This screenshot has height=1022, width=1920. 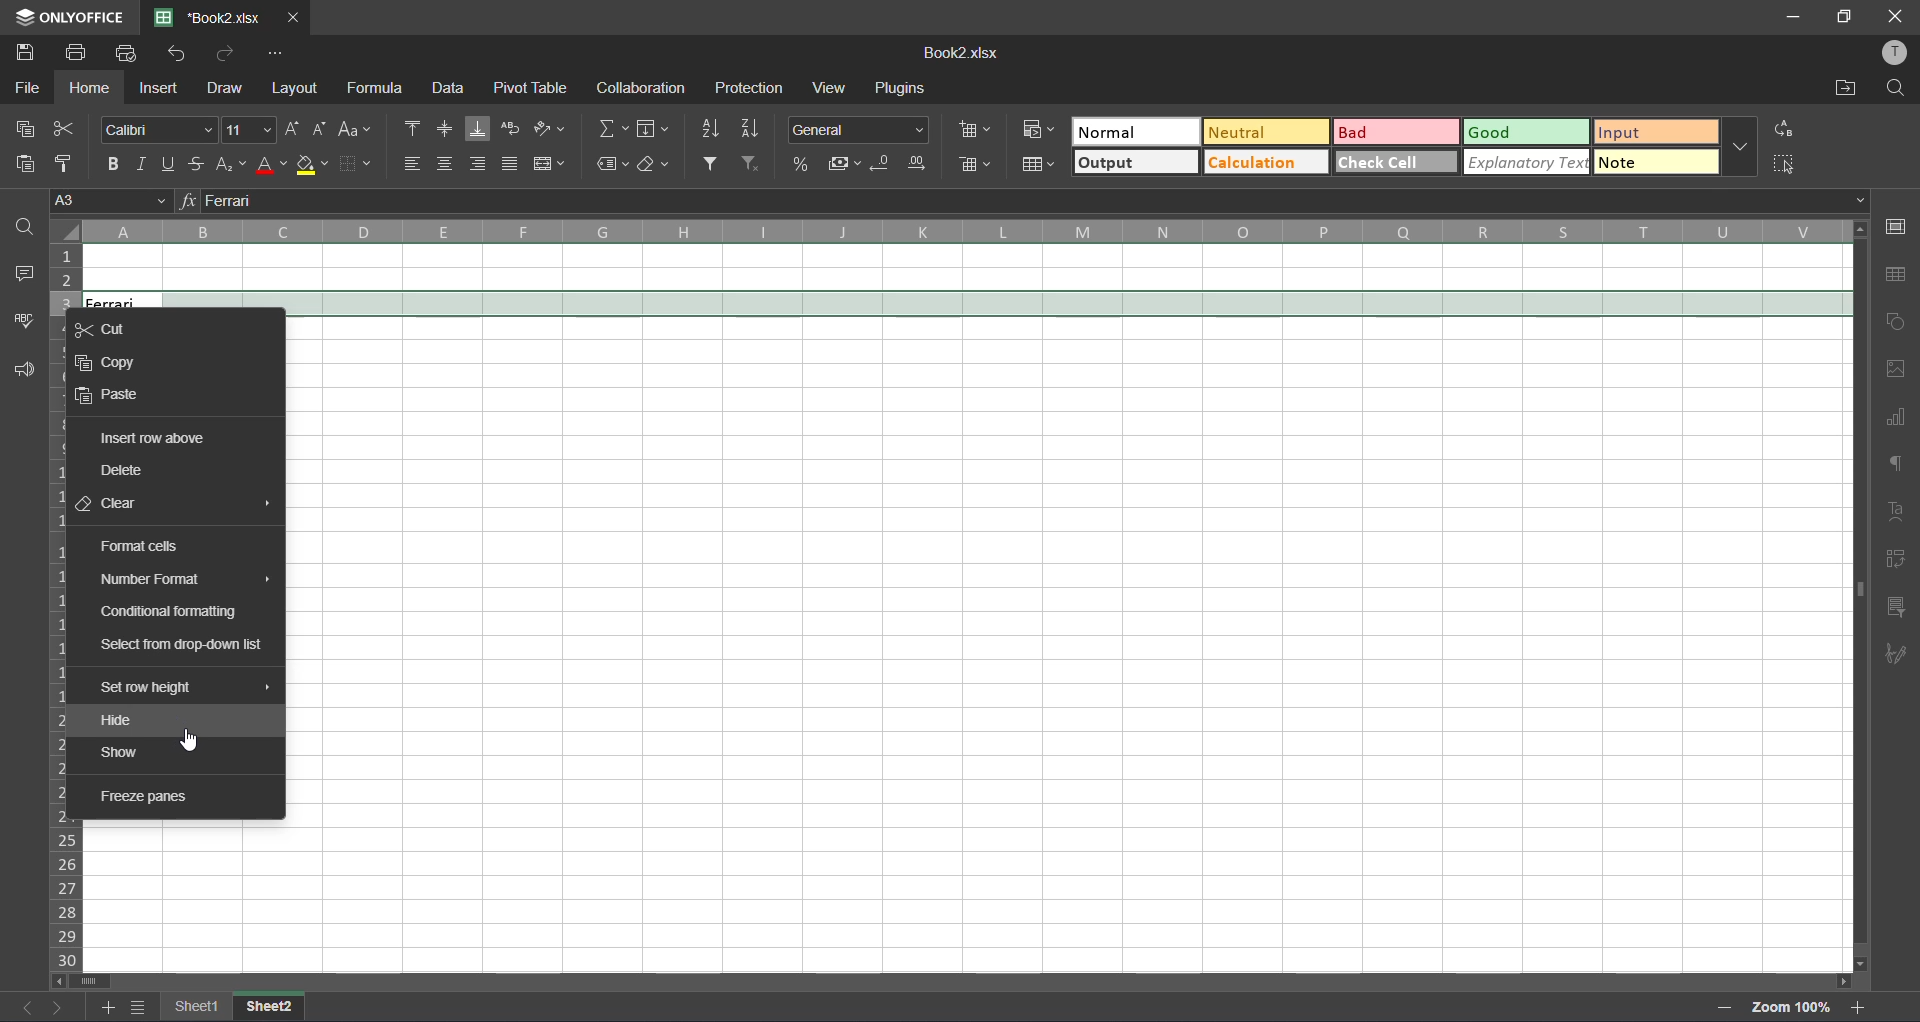 What do you see at coordinates (536, 87) in the screenshot?
I see `pivot table` at bounding box center [536, 87].